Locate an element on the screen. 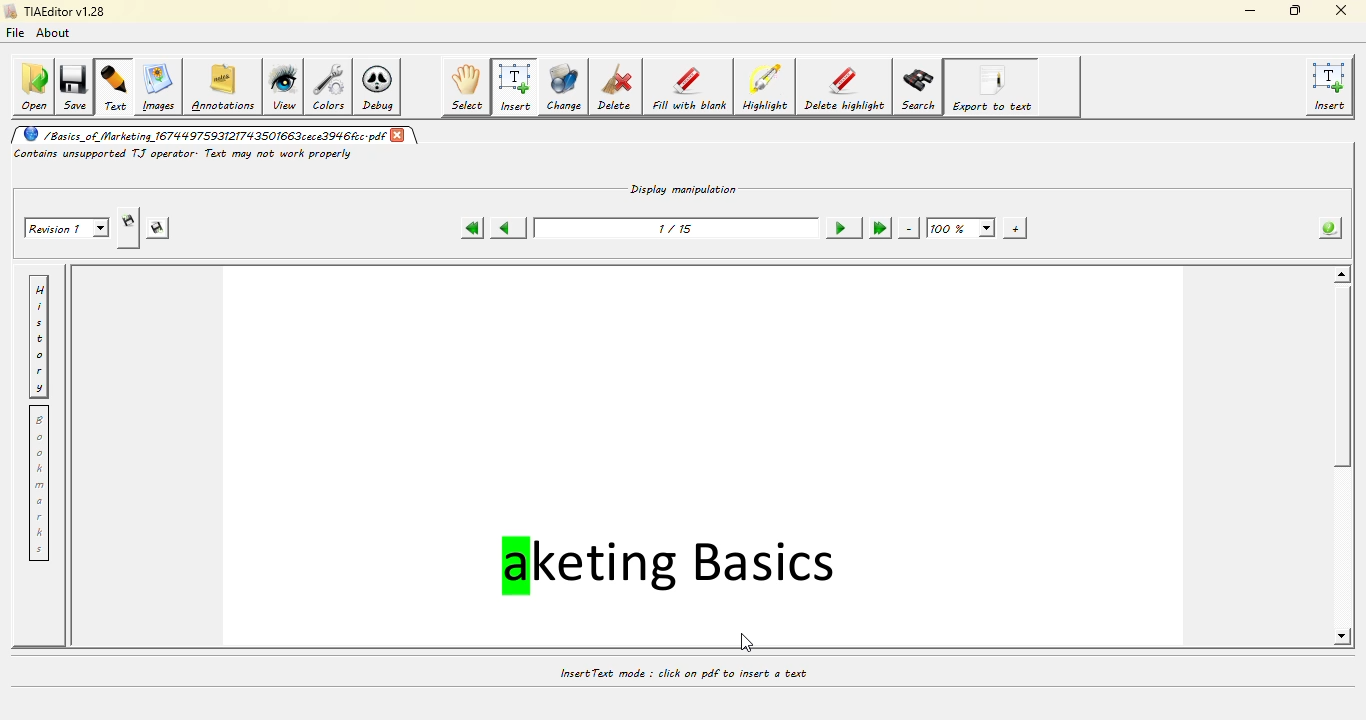 The height and width of the screenshot is (720, 1366). cursor is located at coordinates (748, 641).